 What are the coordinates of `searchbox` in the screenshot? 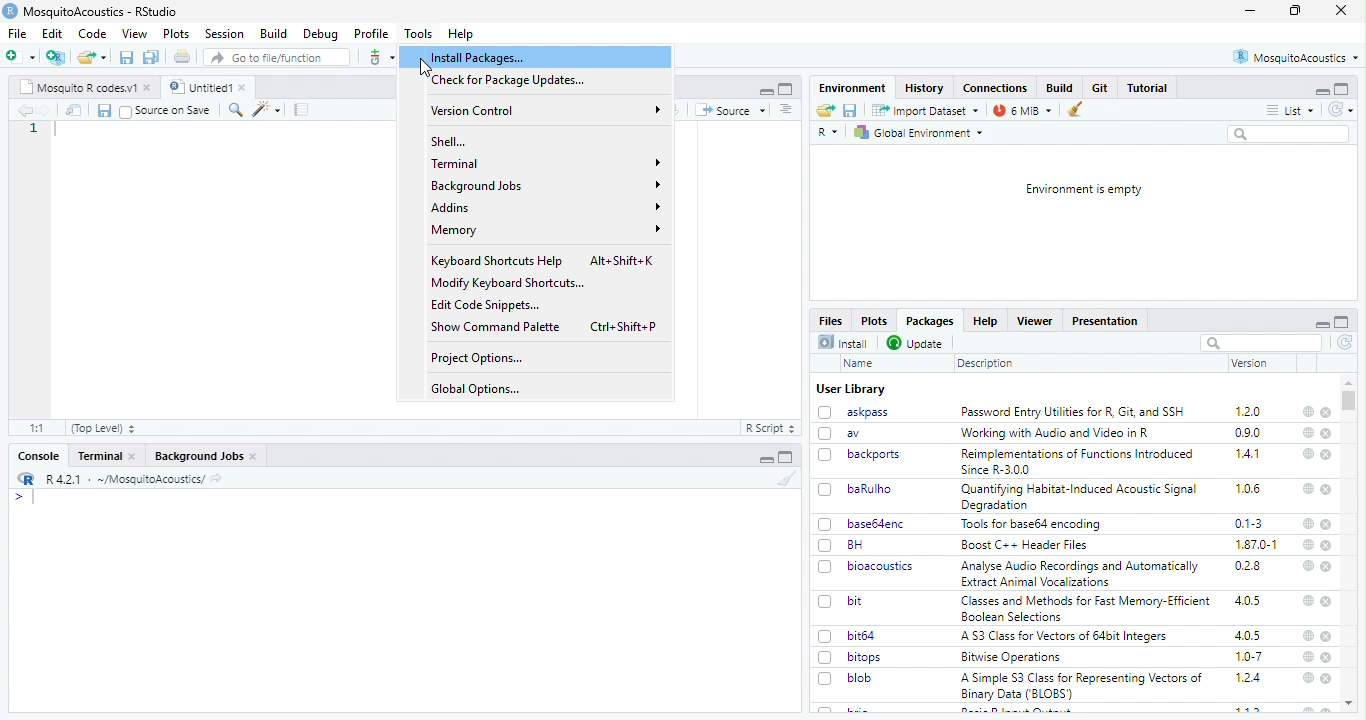 It's located at (1261, 343).